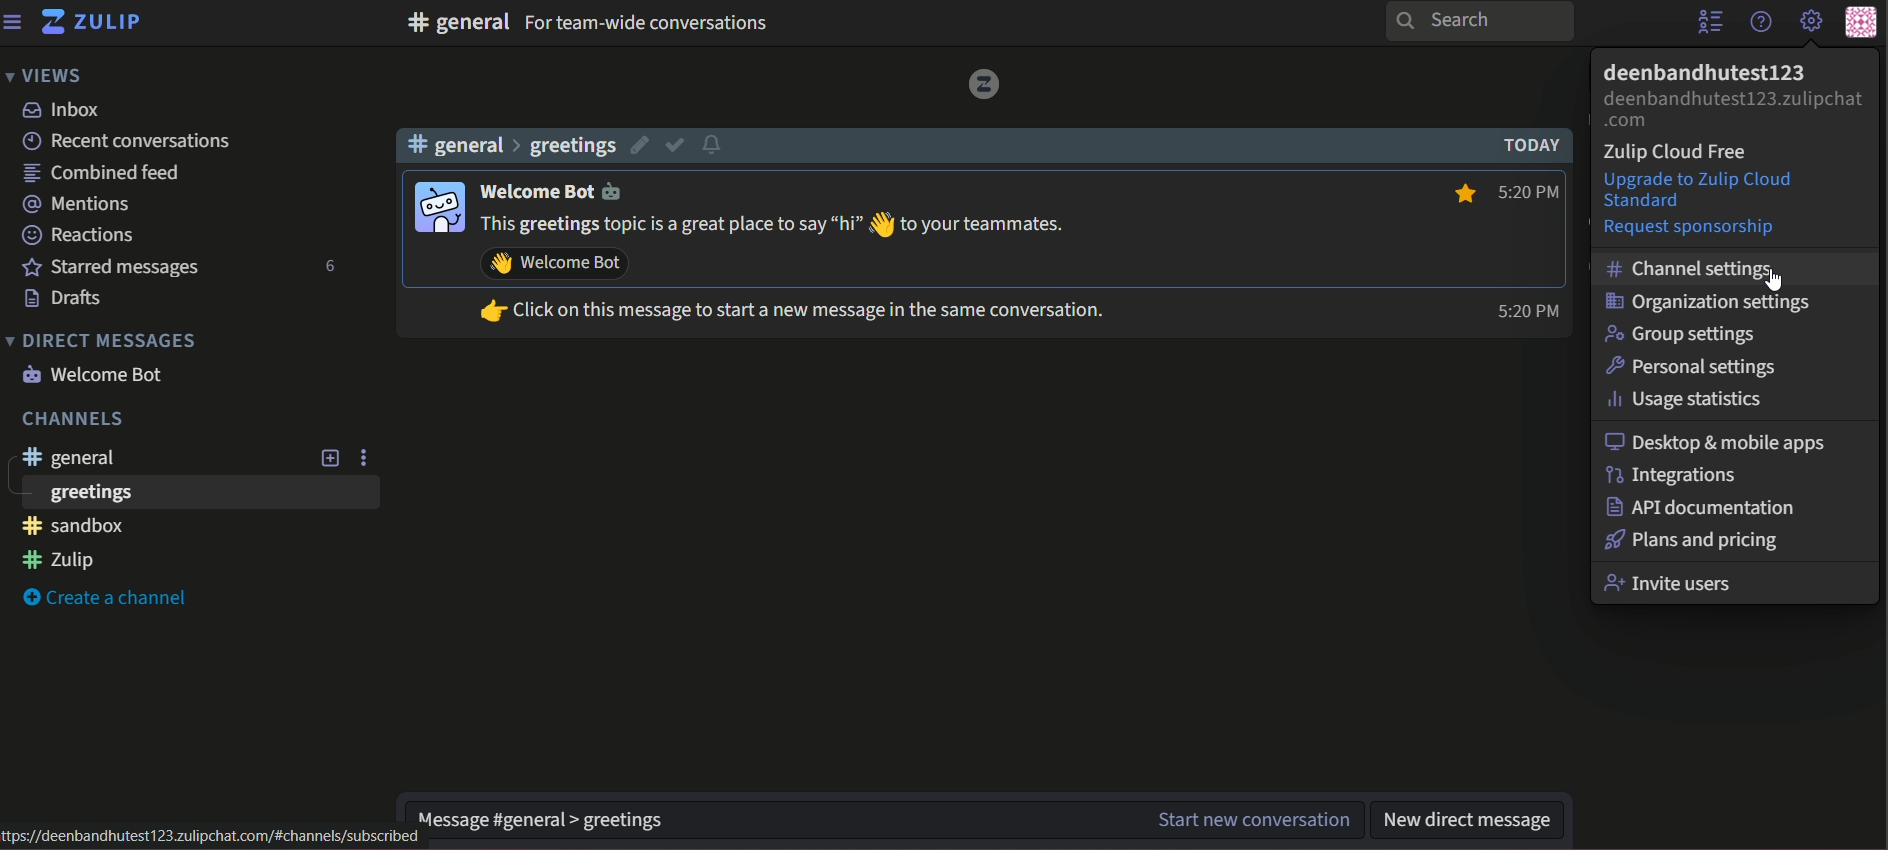 This screenshot has height=850, width=1888. Describe the element at coordinates (529, 814) in the screenshot. I see `settings` at that location.